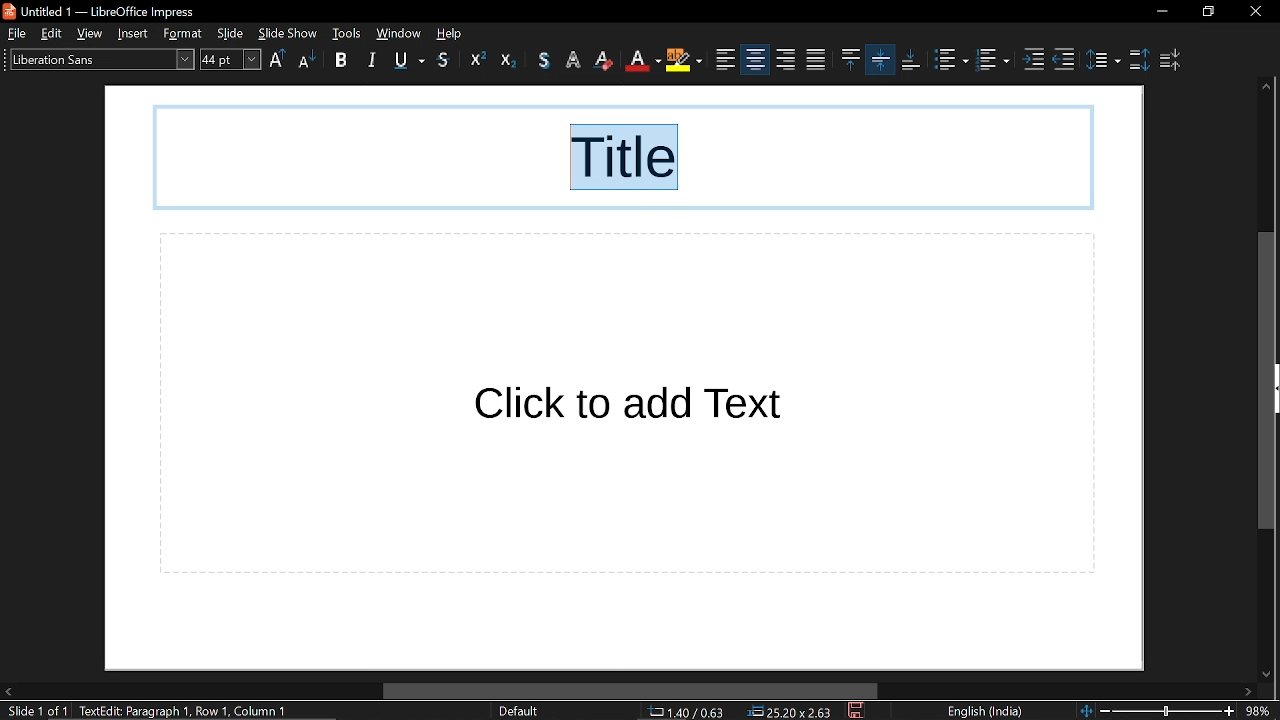  I want to click on shadow, so click(445, 61).